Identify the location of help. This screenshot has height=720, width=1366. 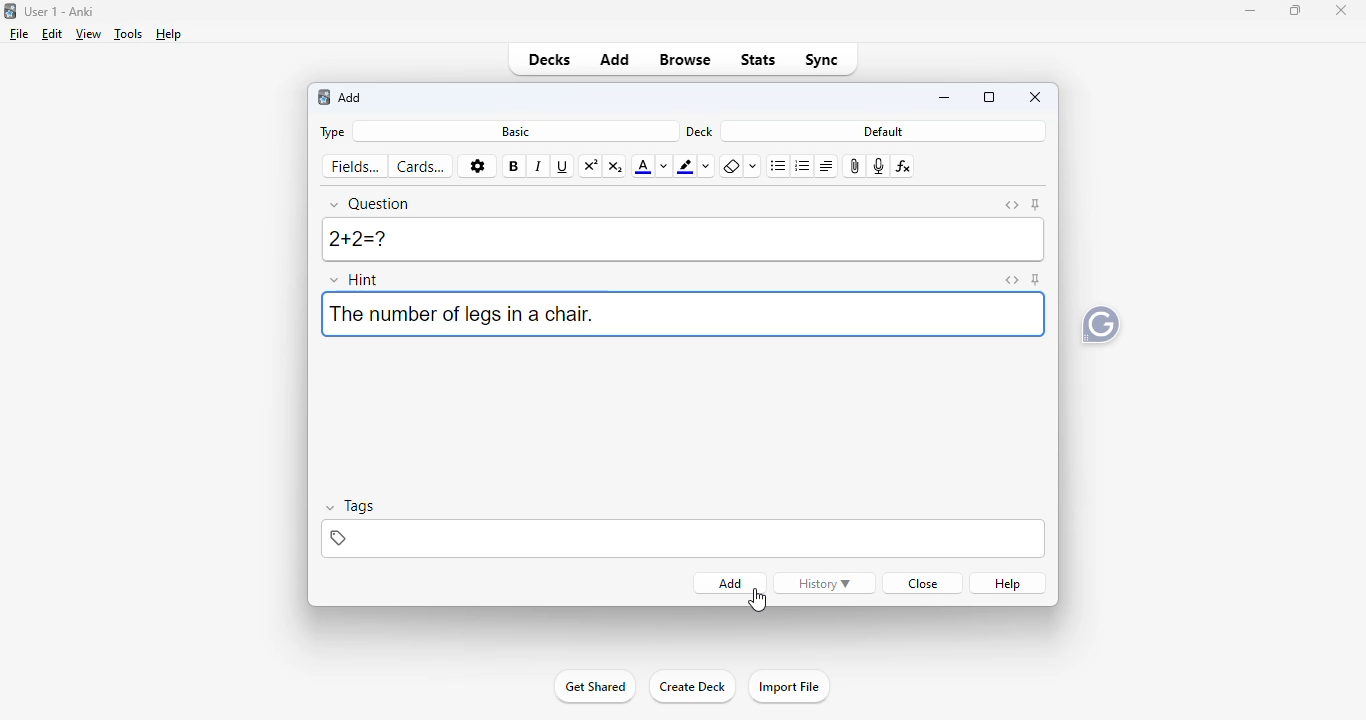
(1009, 584).